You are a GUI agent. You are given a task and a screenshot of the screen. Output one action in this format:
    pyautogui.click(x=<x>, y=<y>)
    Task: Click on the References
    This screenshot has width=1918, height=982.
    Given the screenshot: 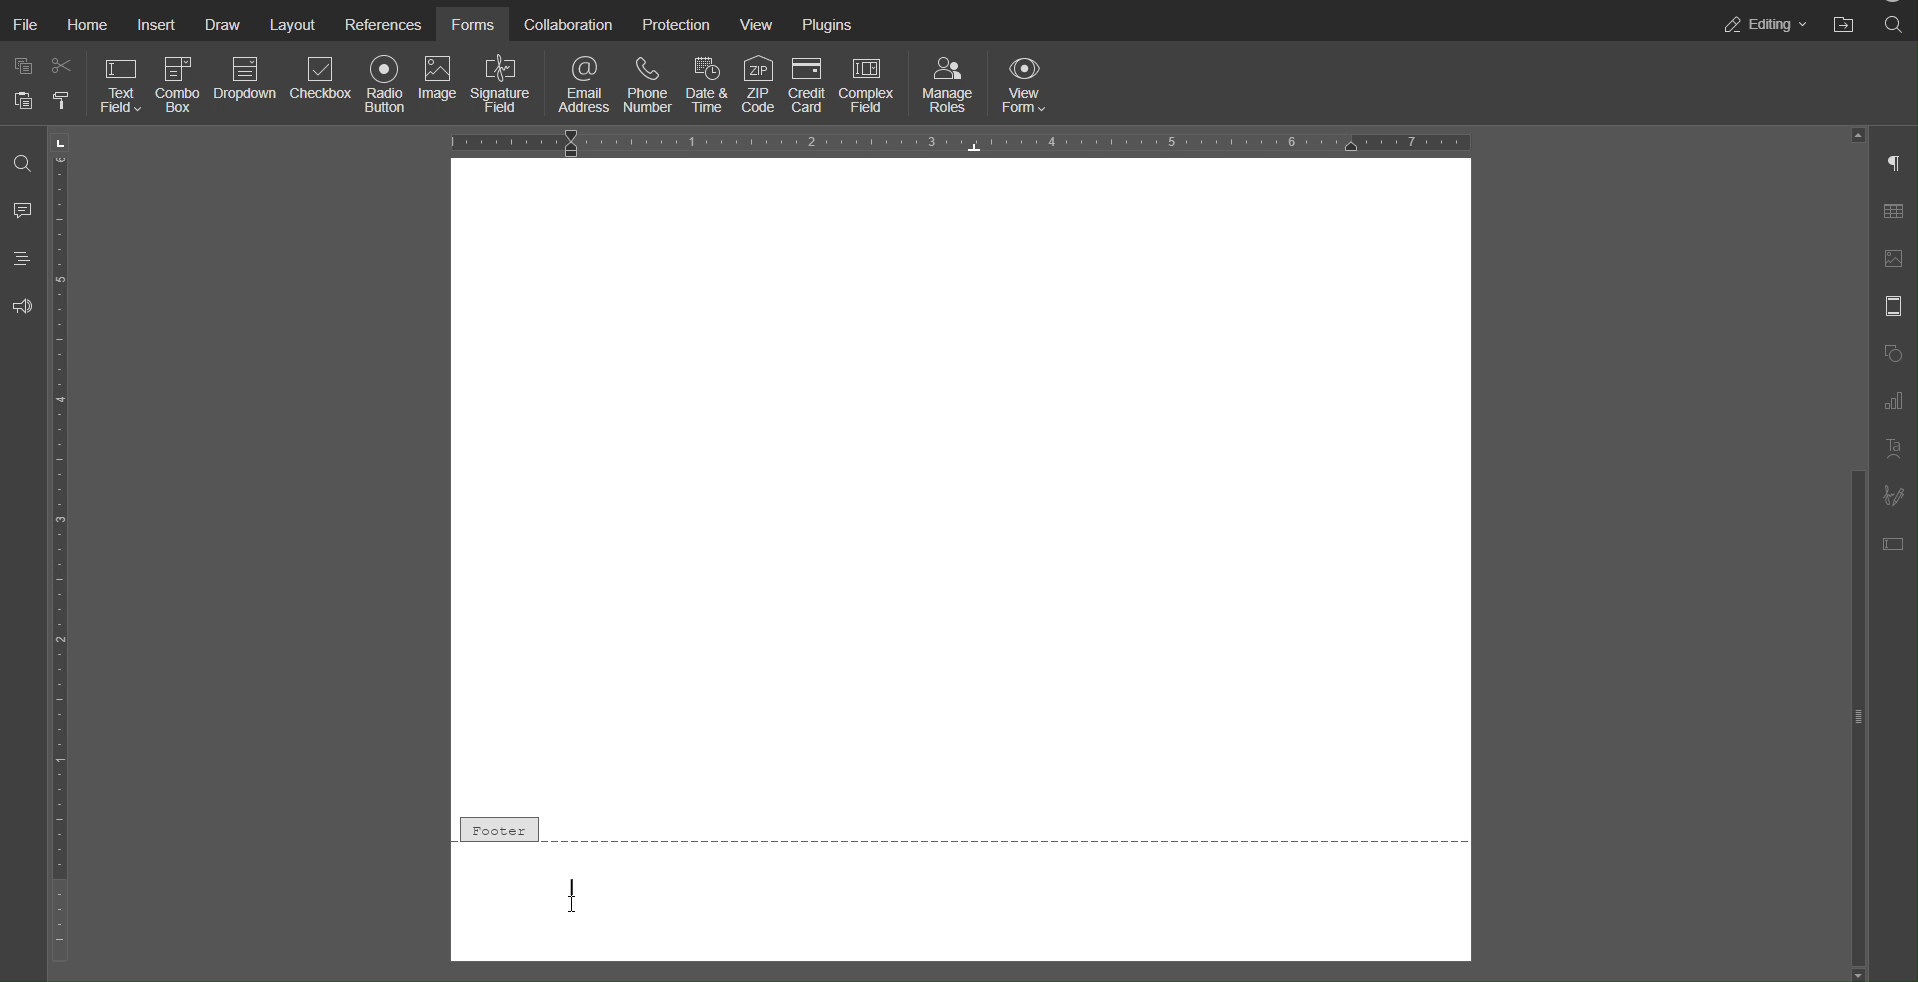 What is the action you would take?
    pyautogui.click(x=380, y=22)
    